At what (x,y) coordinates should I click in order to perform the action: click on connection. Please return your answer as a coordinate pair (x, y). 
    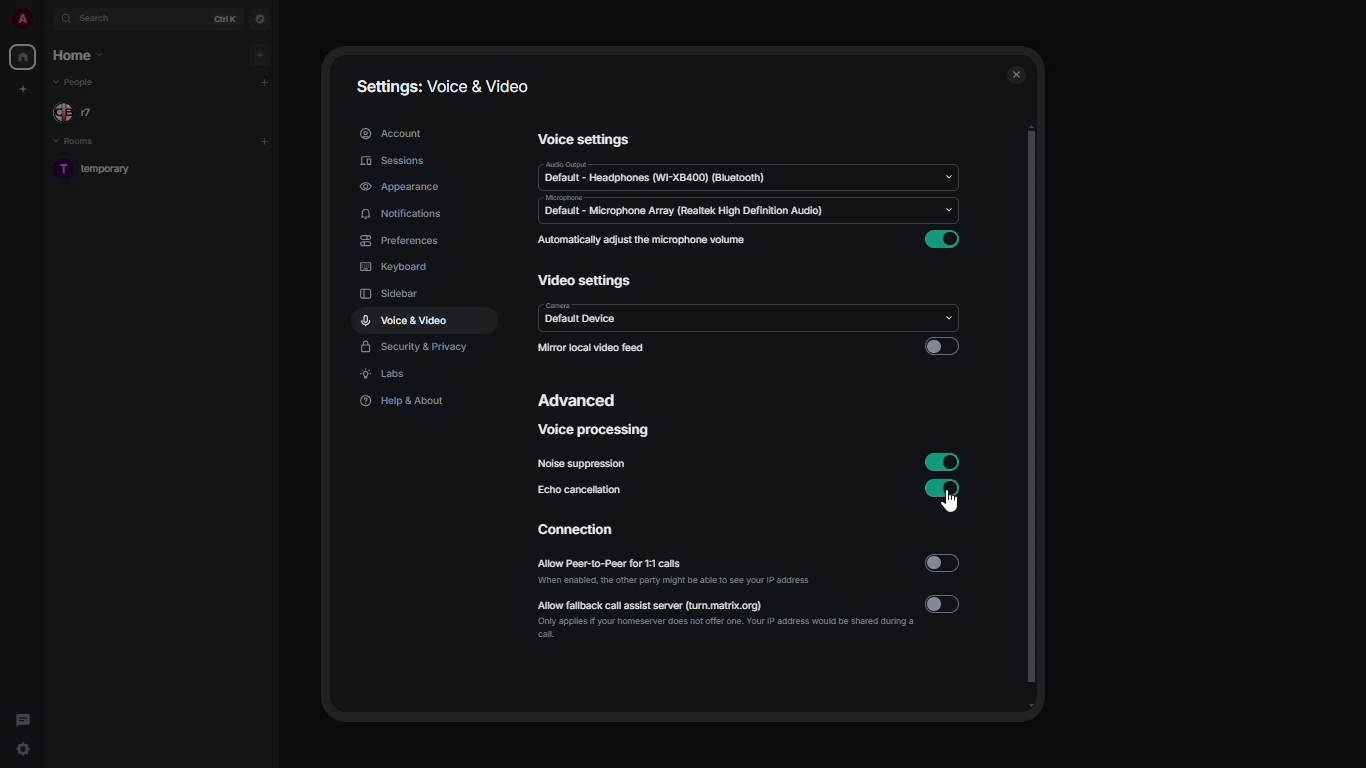
    Looking at the image, I should click on (579, 530).